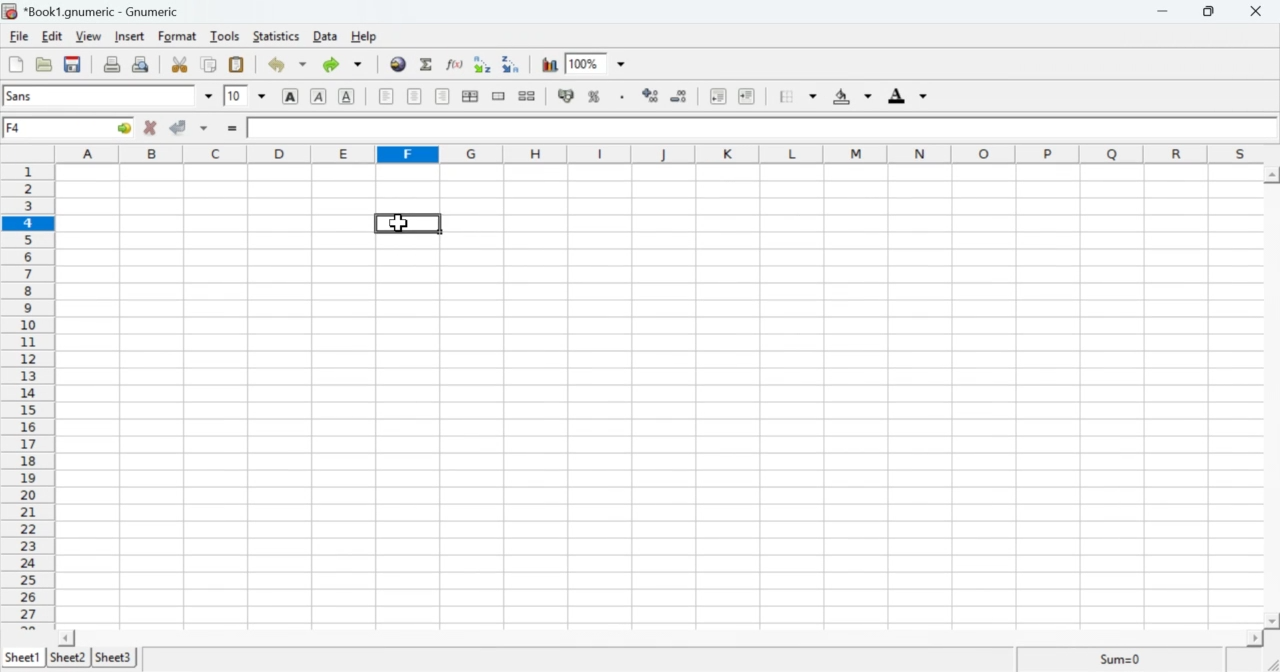 The width and height of the screenshot is (1280, 672). I want to click on File, so click(21, 36).